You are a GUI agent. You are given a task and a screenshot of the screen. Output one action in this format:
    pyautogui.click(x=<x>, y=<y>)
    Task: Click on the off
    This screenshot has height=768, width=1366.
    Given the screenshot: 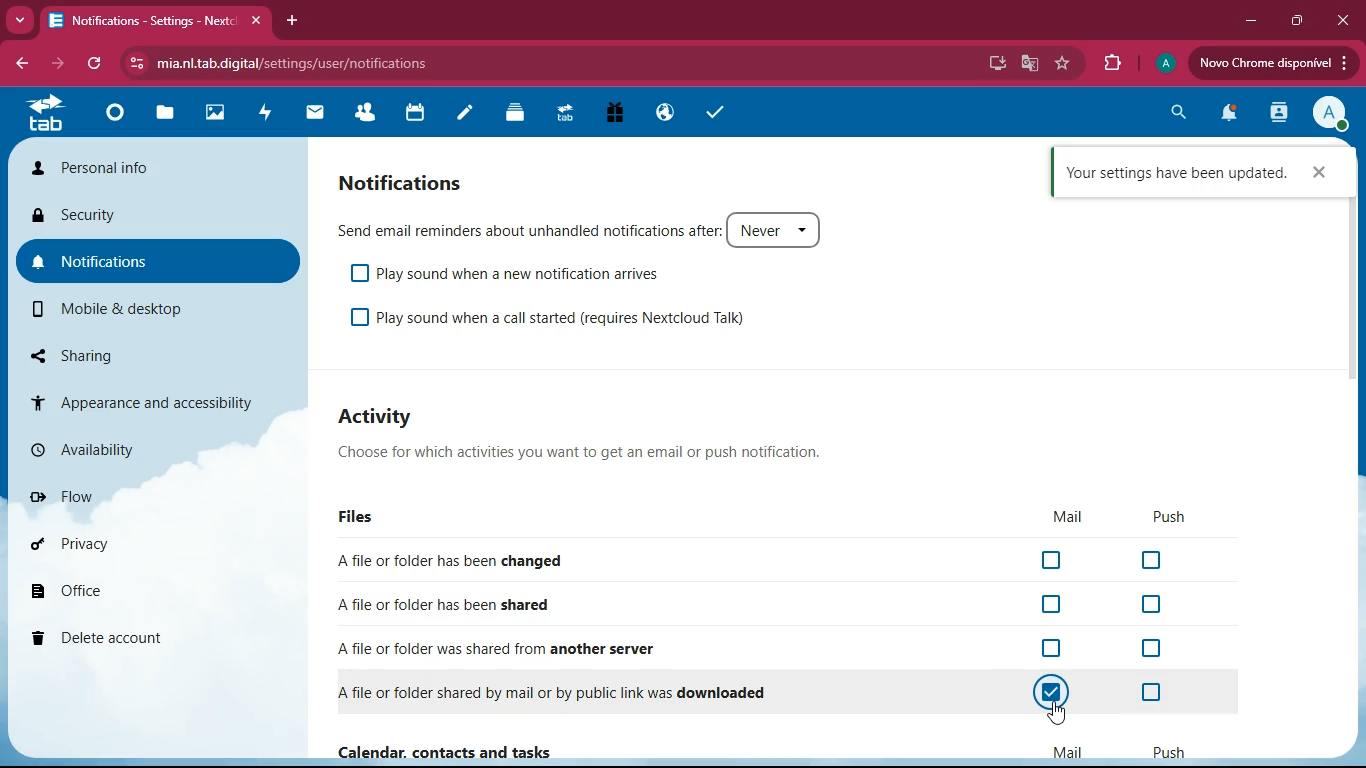 What is the action you would take?
    pyautogui.click(x=1152, y=647)
    